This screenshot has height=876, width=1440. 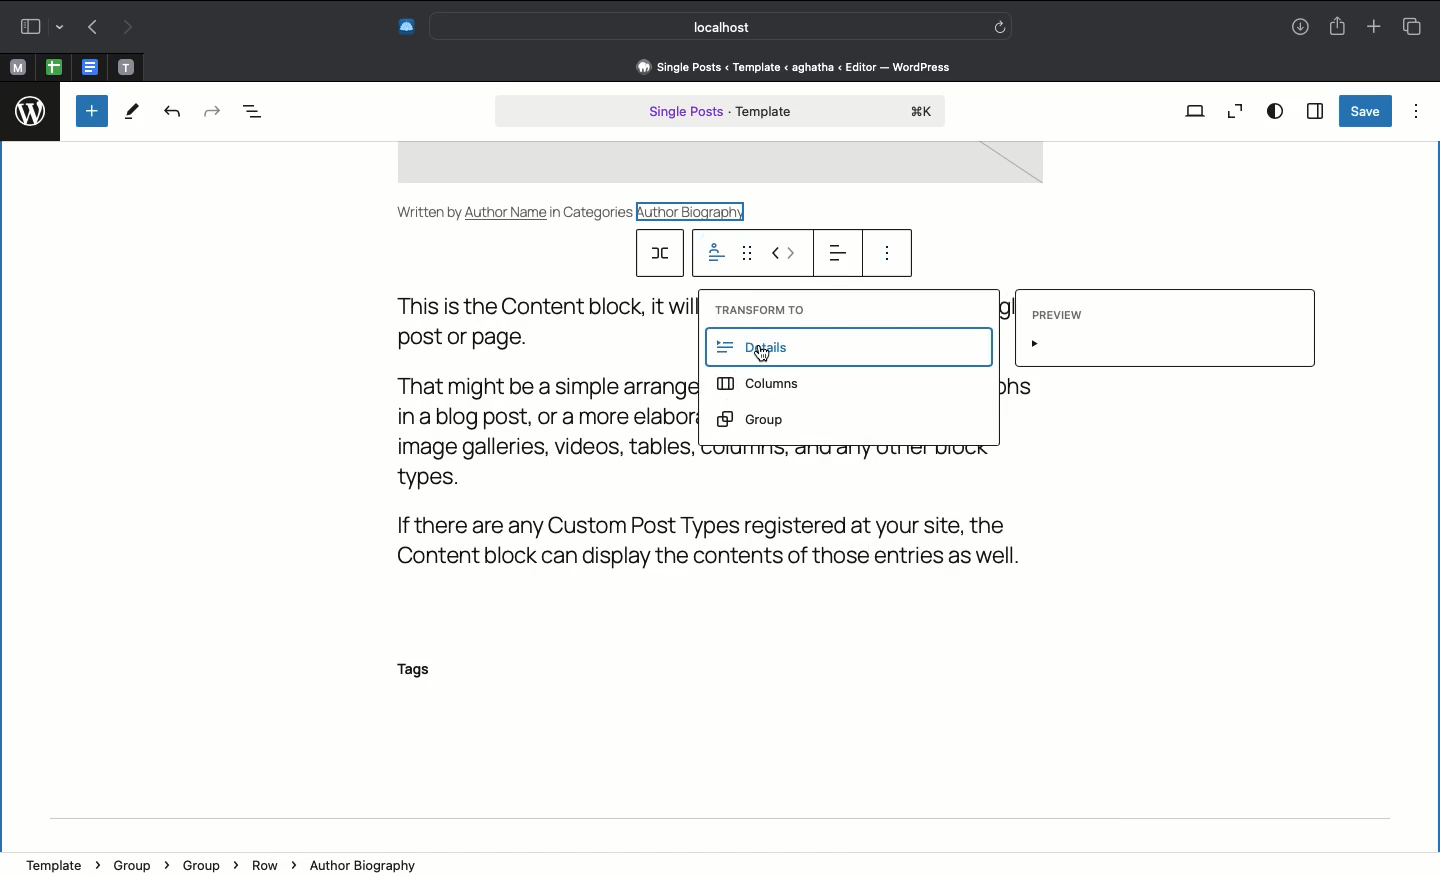 What do you see at coordinates (133, 114) in the screenshot?
I see `Tools` at bounding box center [133, 114].